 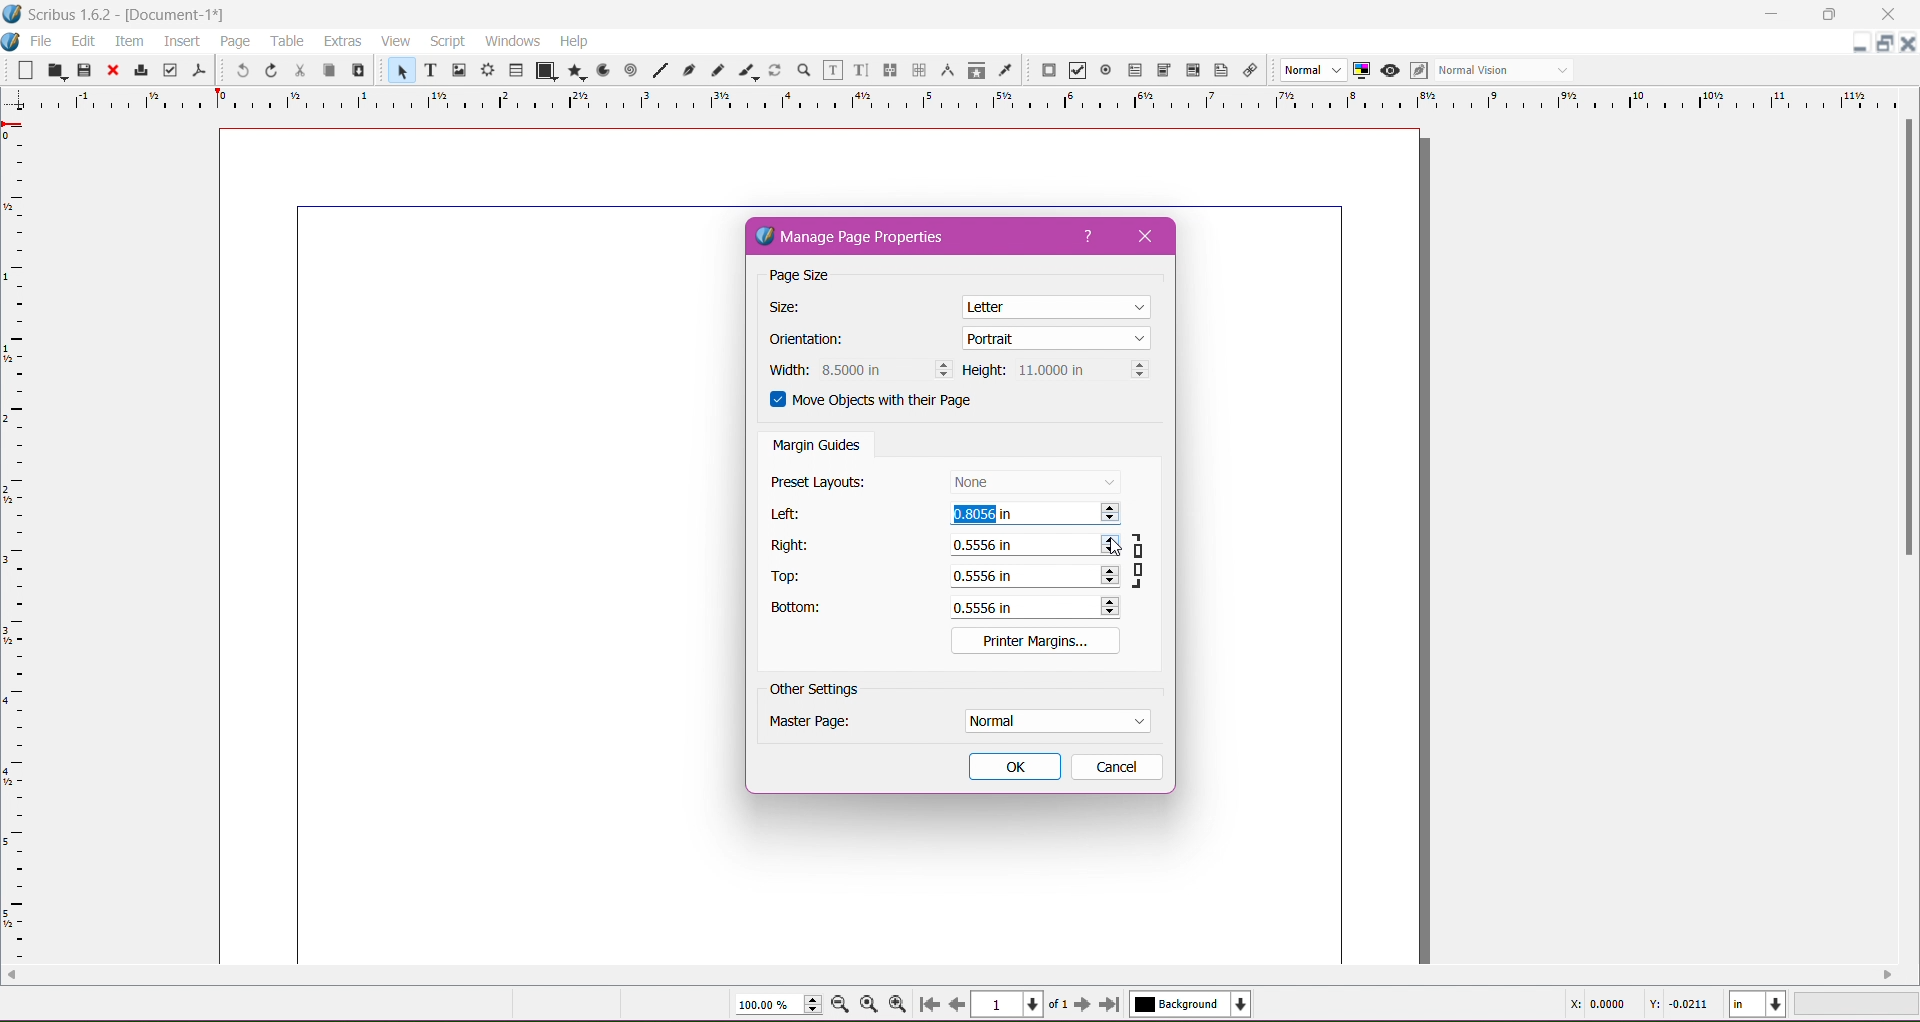 What do you see at coordinates (888, 70) in the screenshot?
I see `Link Text Frames` at bounding box center [888, 70].